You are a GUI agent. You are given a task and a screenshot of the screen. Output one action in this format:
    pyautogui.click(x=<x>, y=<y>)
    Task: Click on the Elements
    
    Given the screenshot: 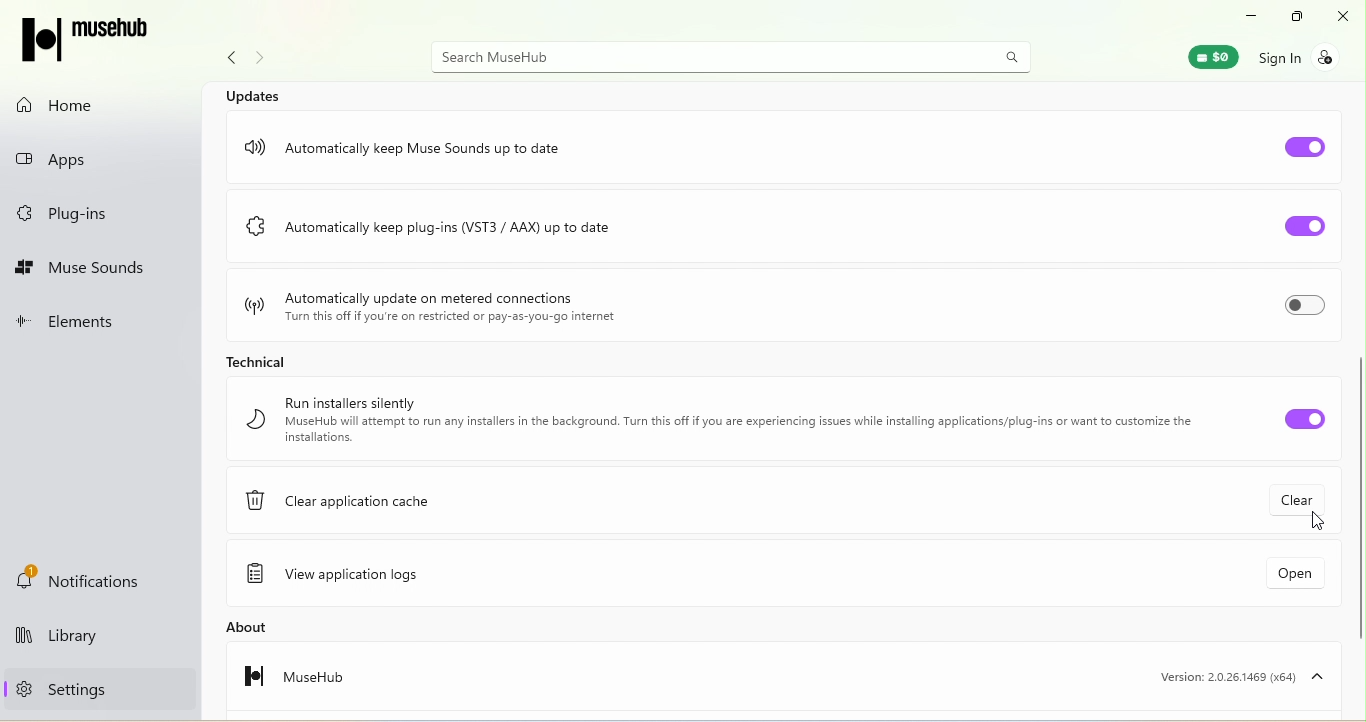 What is the action you would take?
    pyautogui.click(x=78, y=324)
    